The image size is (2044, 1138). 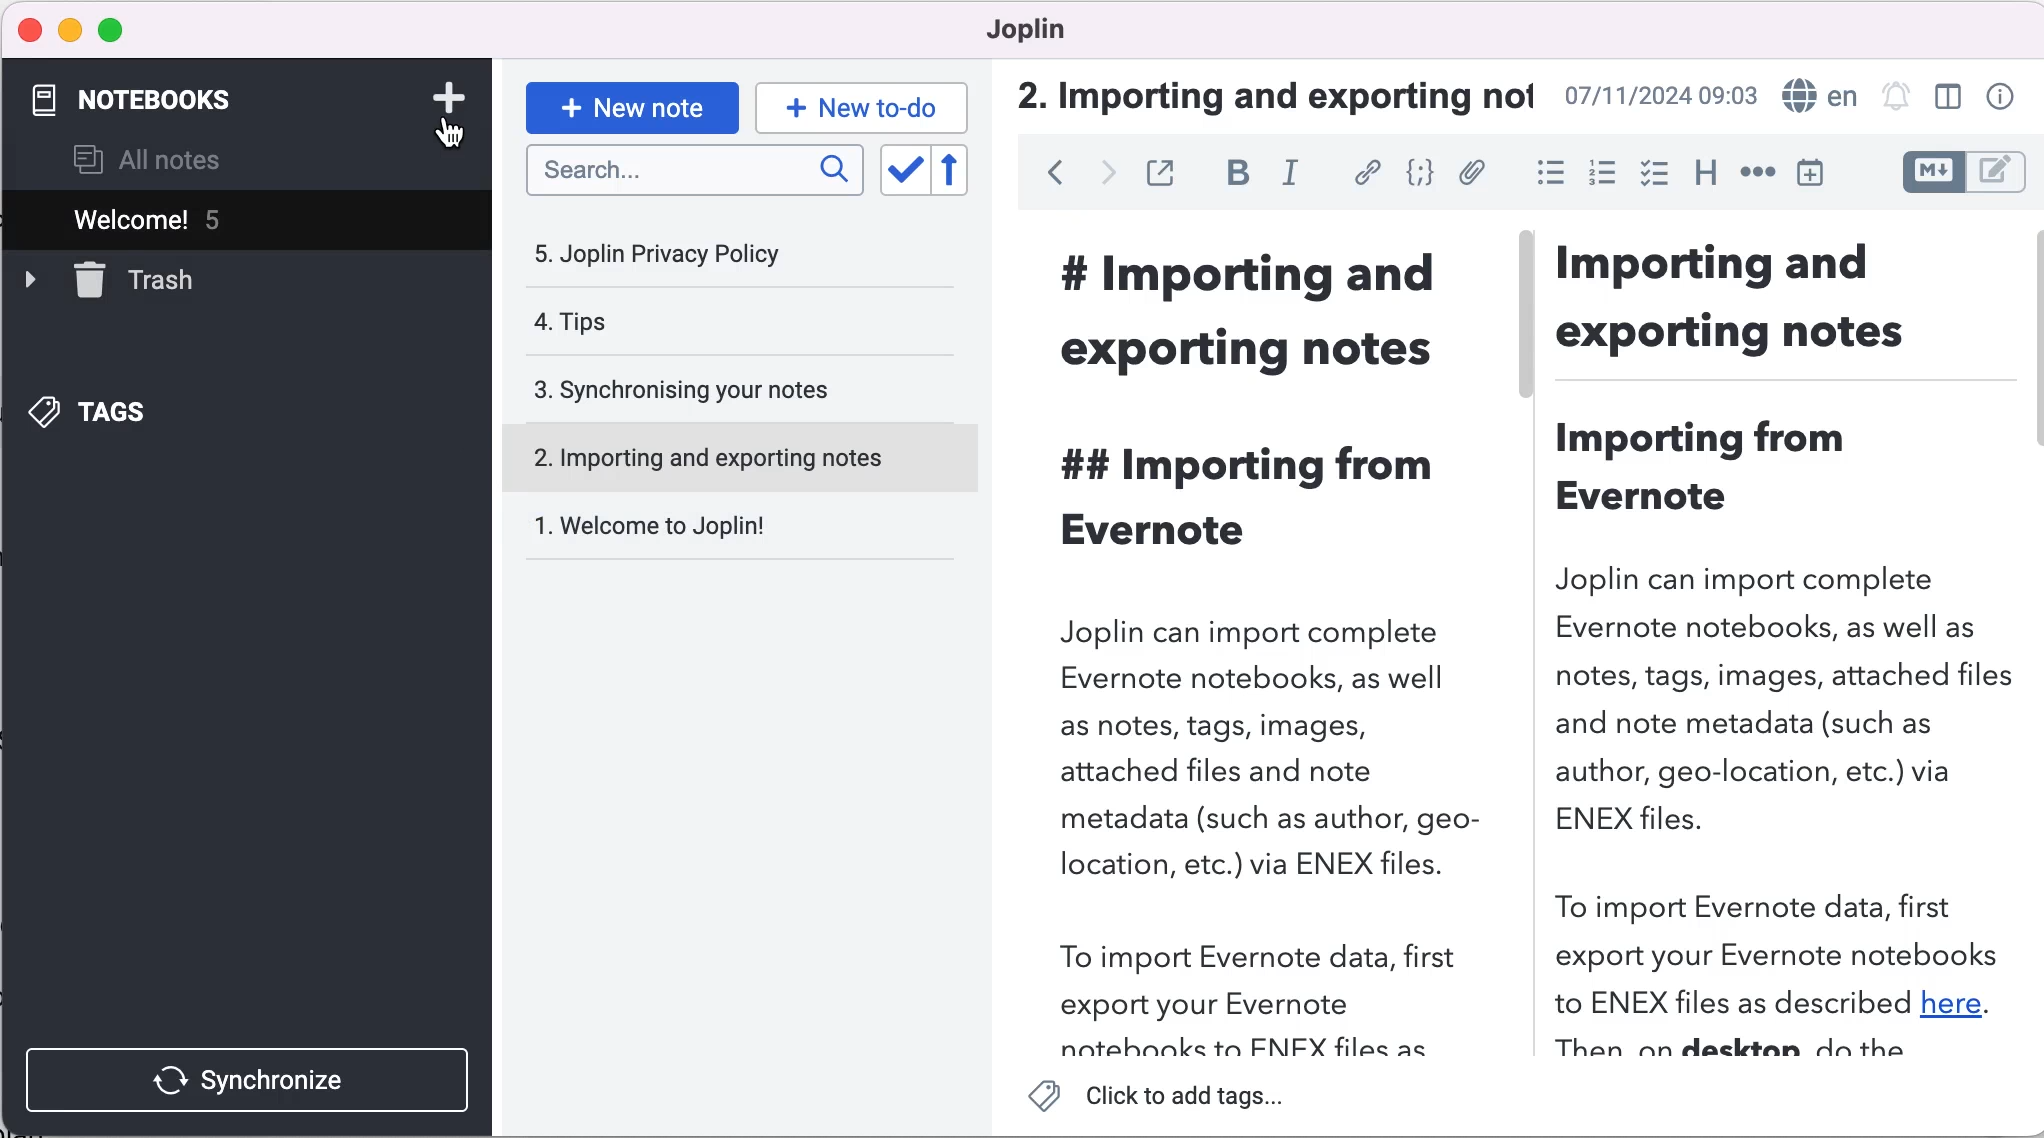 What do you see at coordinates (1056, 30) in the screenshot?
I see `joplin` at bounding box center [1056, 30].